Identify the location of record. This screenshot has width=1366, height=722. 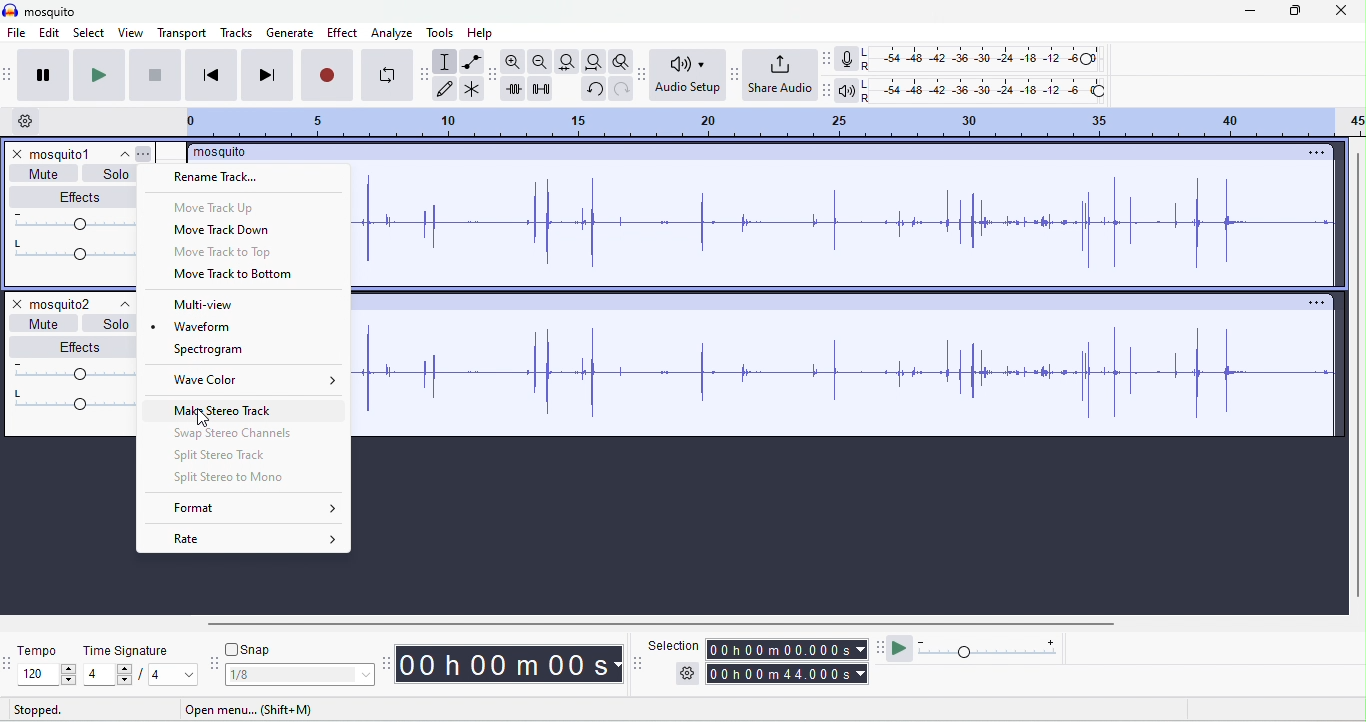
(328, 74).